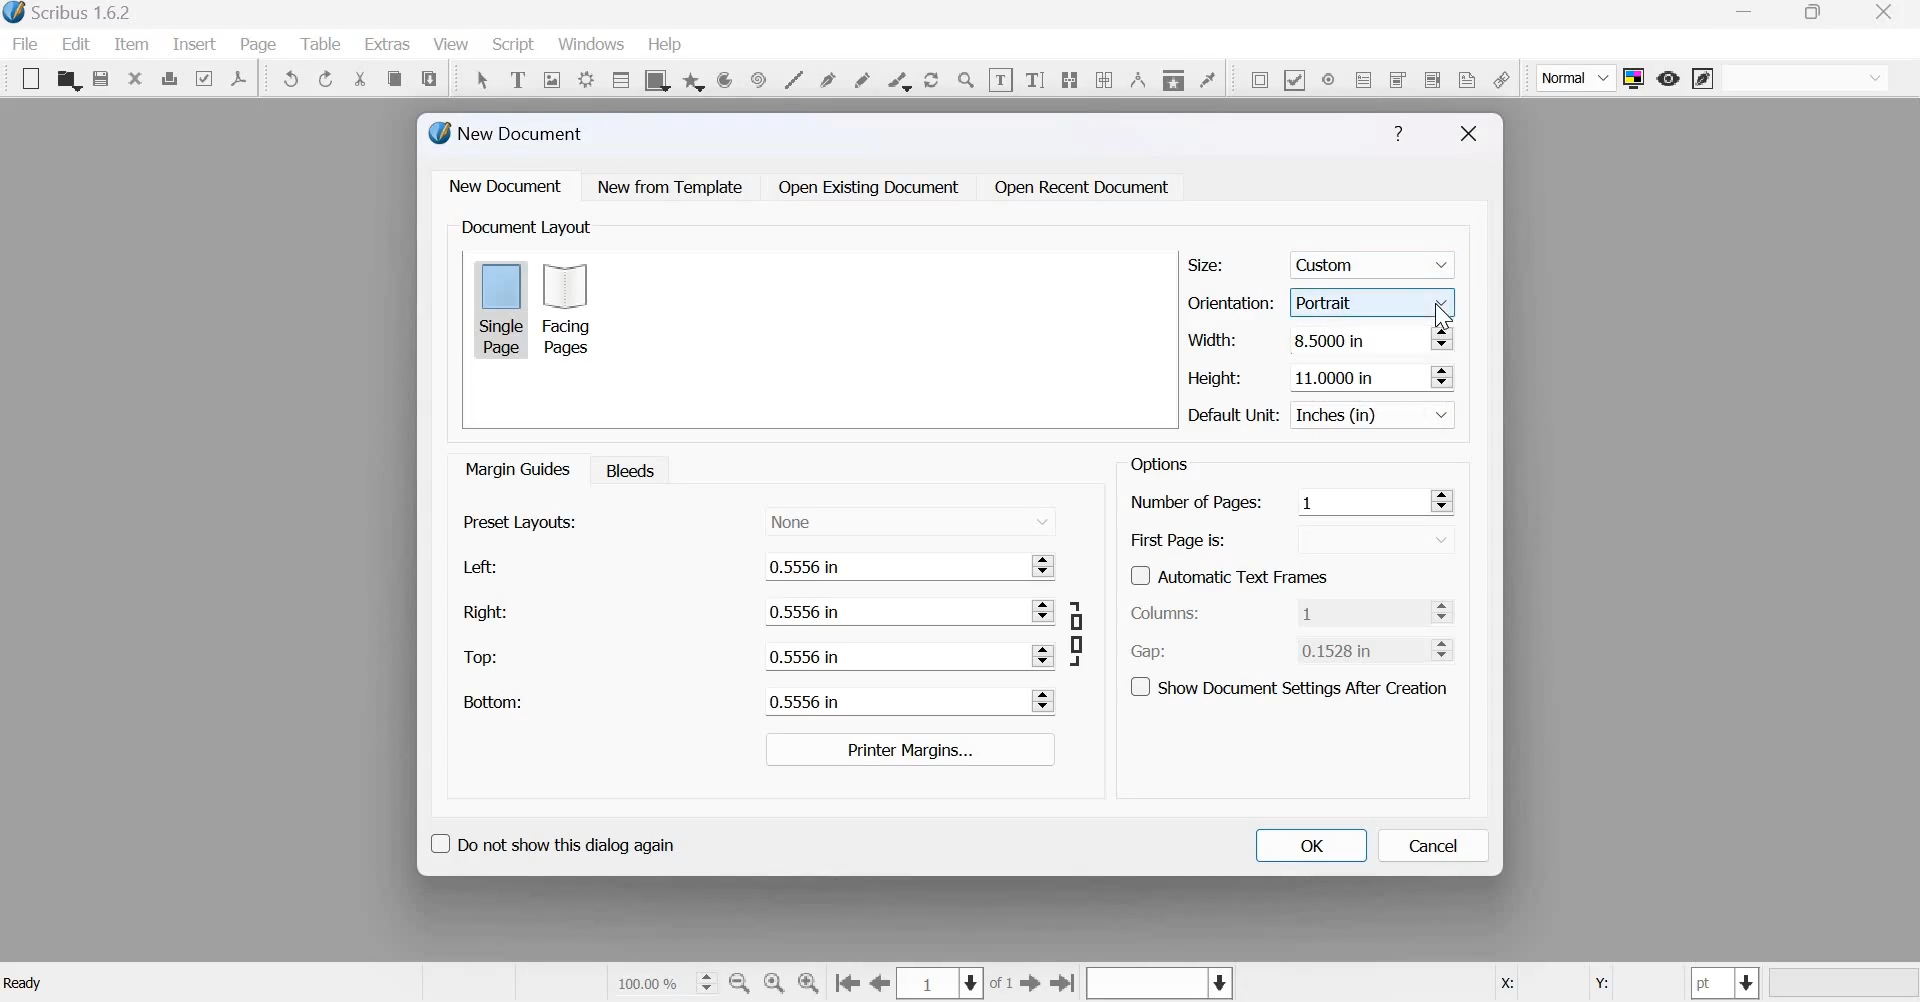 The image size is (1920, 1002). Describe the element at coordinates (847, 984) in the screenshot. I see `Go to the first page` at that location.